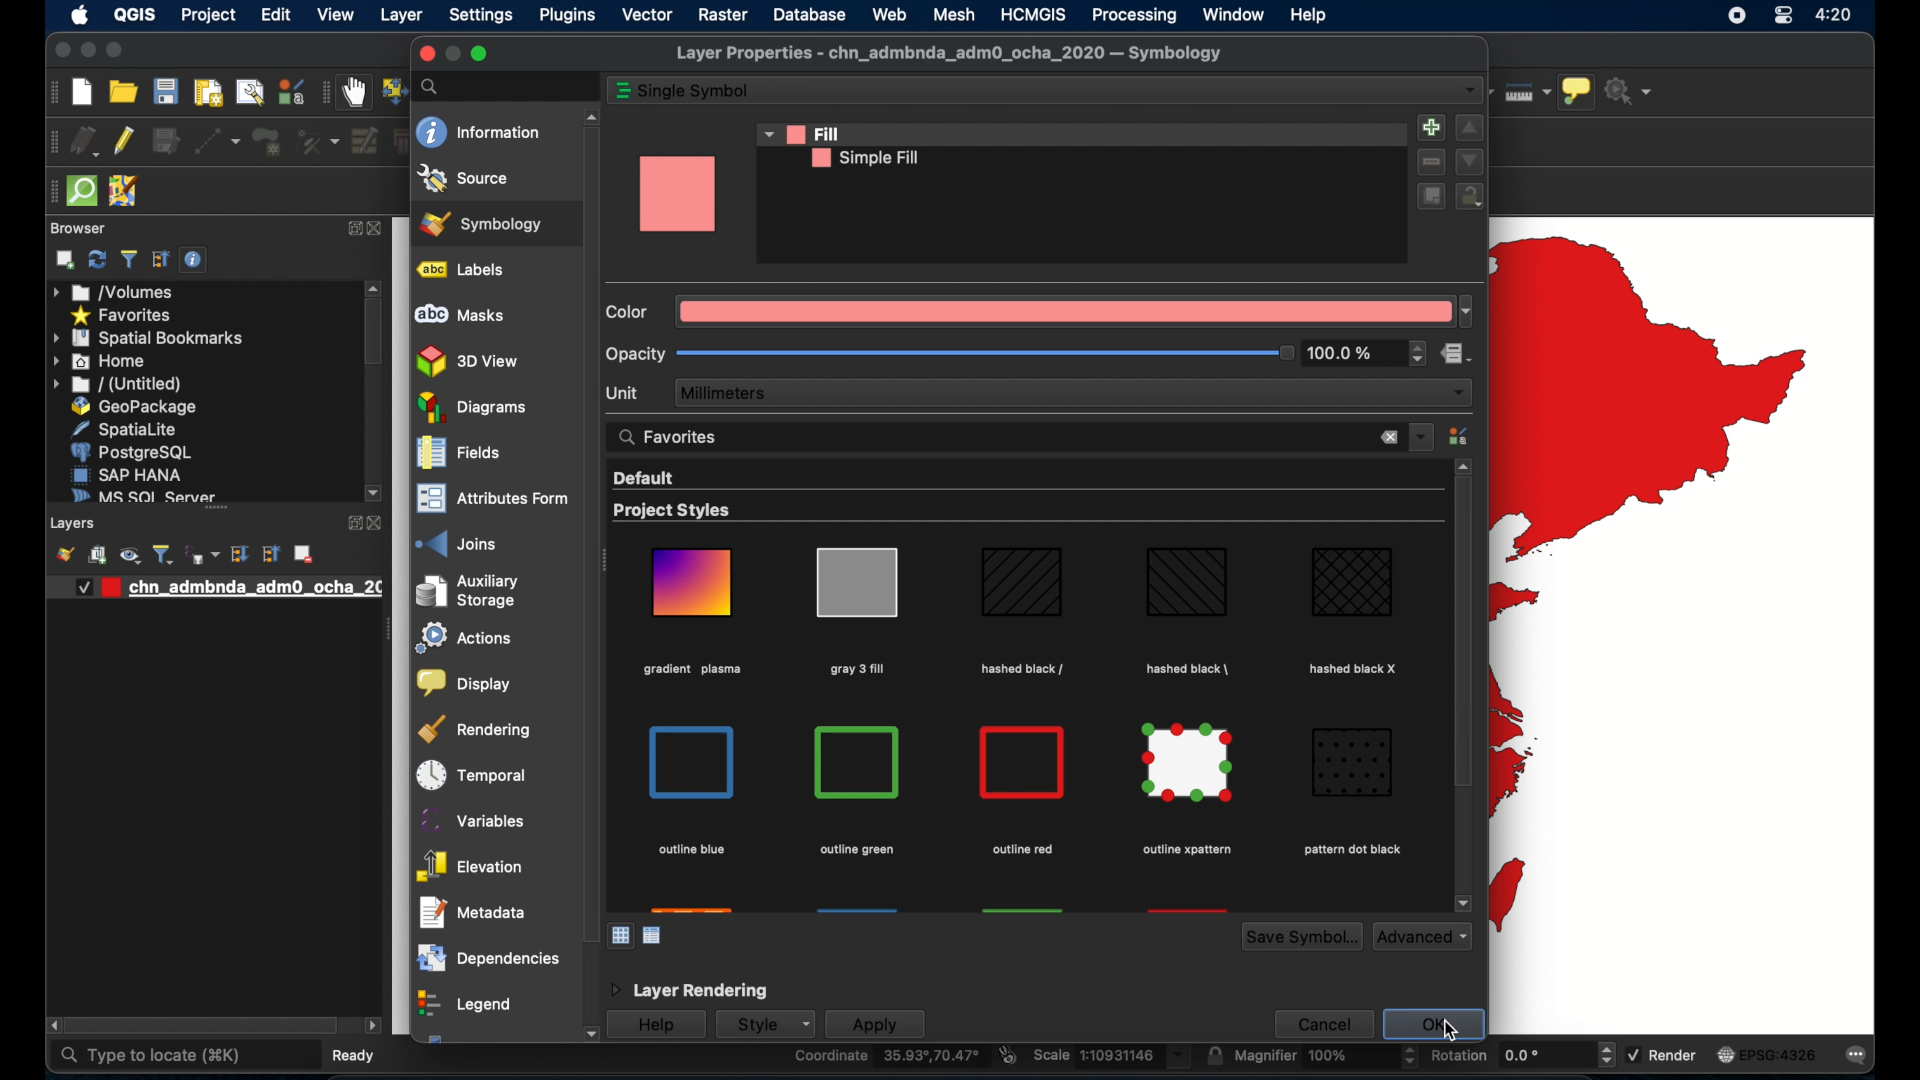 The height and width of the screenshot is (1080, 1920). Describe the element at coordinates (462, 684) in the screenshot. I see `display` at that location.